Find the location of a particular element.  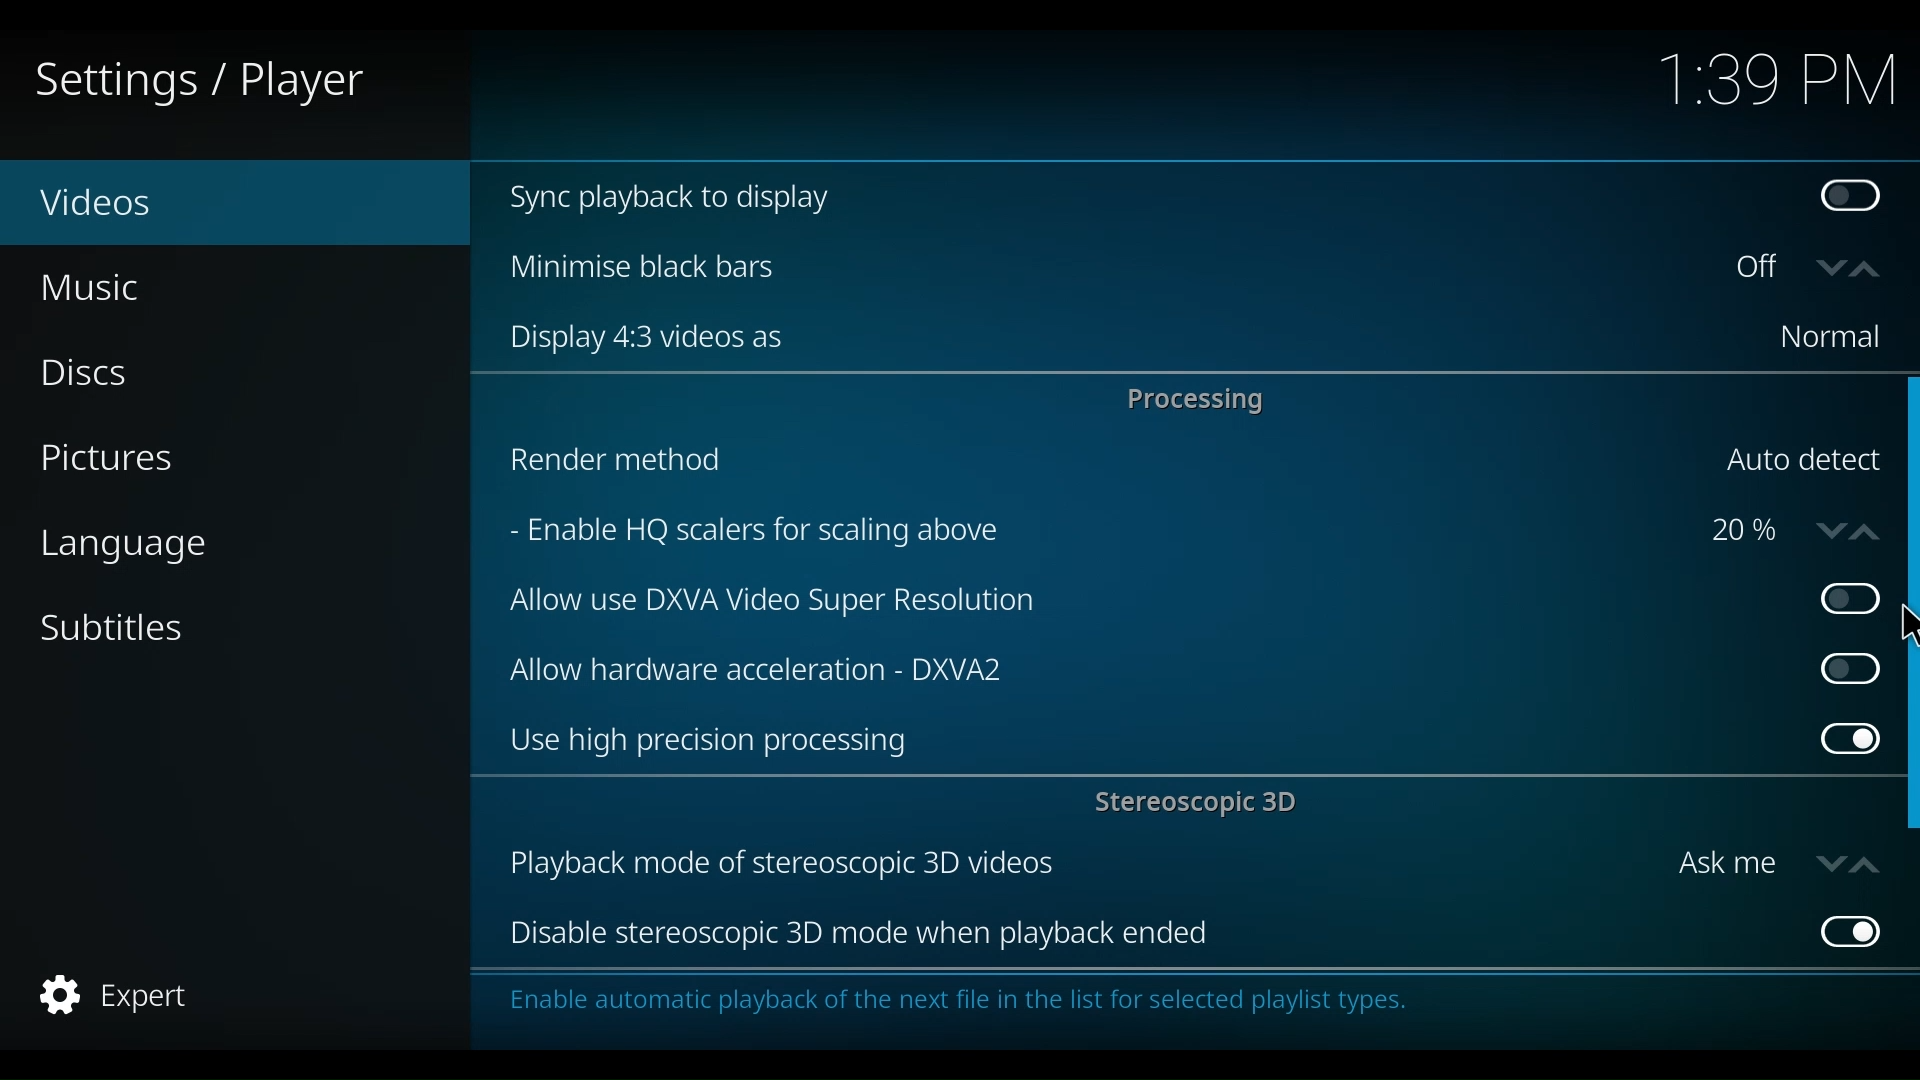

Toggle on/off Use high precision processing is located at coordinates (1849, 742).